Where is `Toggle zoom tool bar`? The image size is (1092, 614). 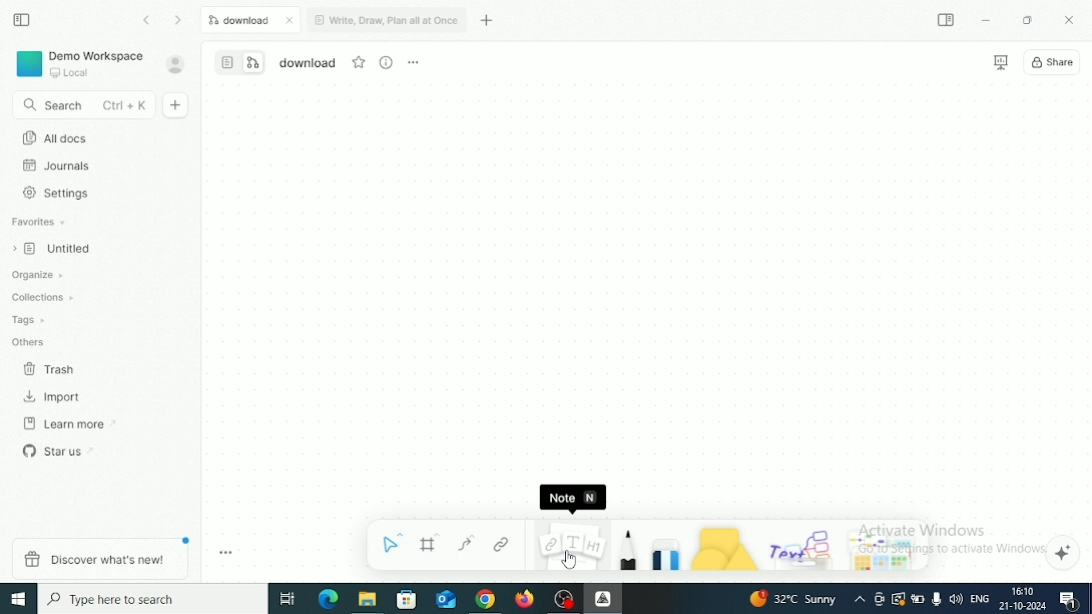 Toggle zoom tool bar is located at coordinates (226, 553).